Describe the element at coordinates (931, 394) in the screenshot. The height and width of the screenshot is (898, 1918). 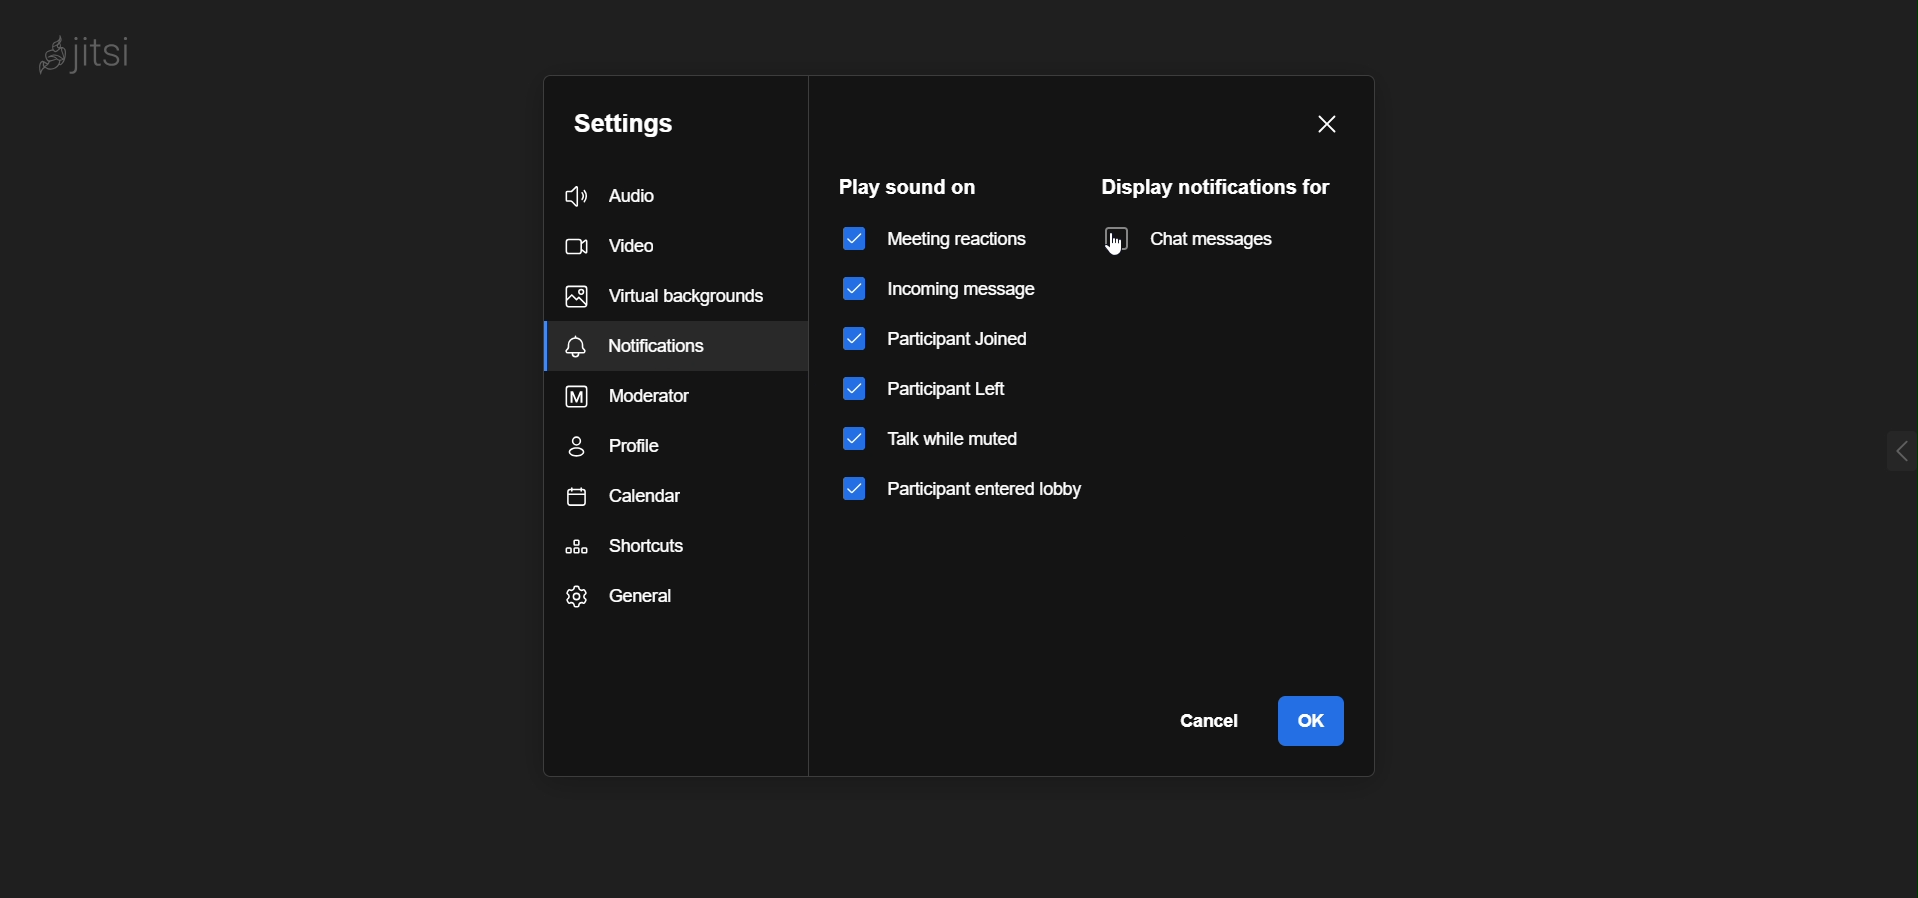
I see `participant left` at that location.